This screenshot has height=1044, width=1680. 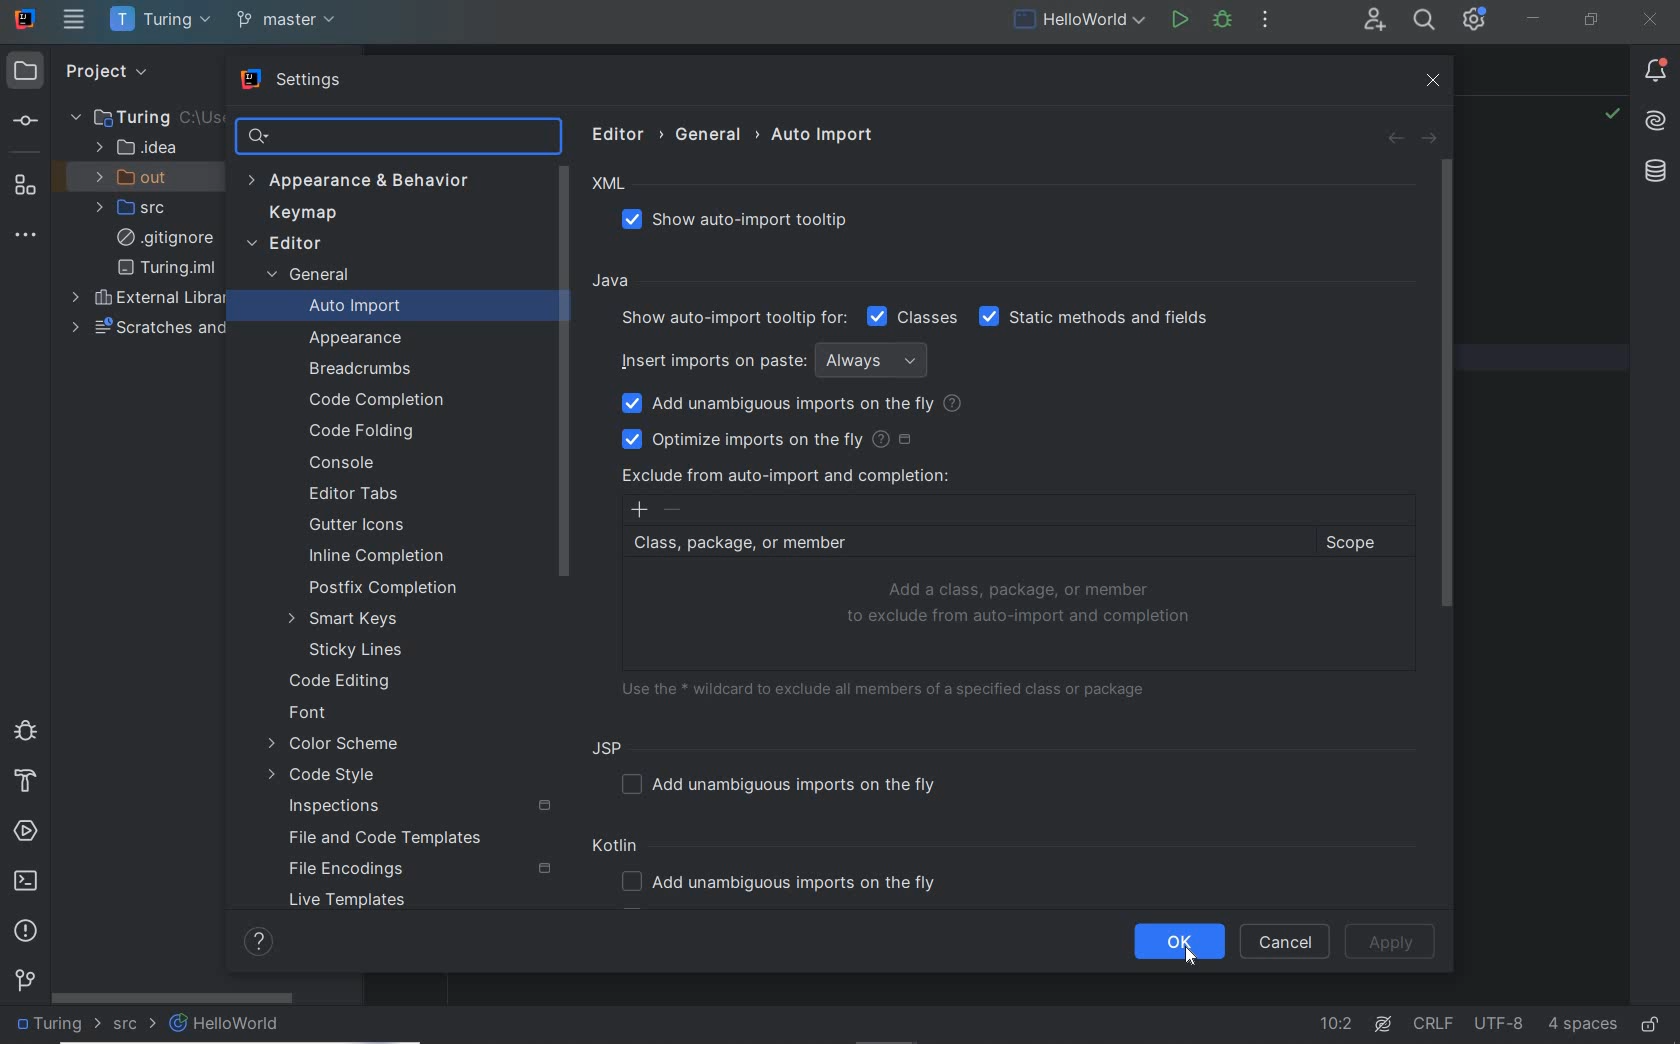 What do you see at coordinates (1265, 18) in the screenshot?
I see `MORE ACTIONS` at bounding box center [1265, 18].